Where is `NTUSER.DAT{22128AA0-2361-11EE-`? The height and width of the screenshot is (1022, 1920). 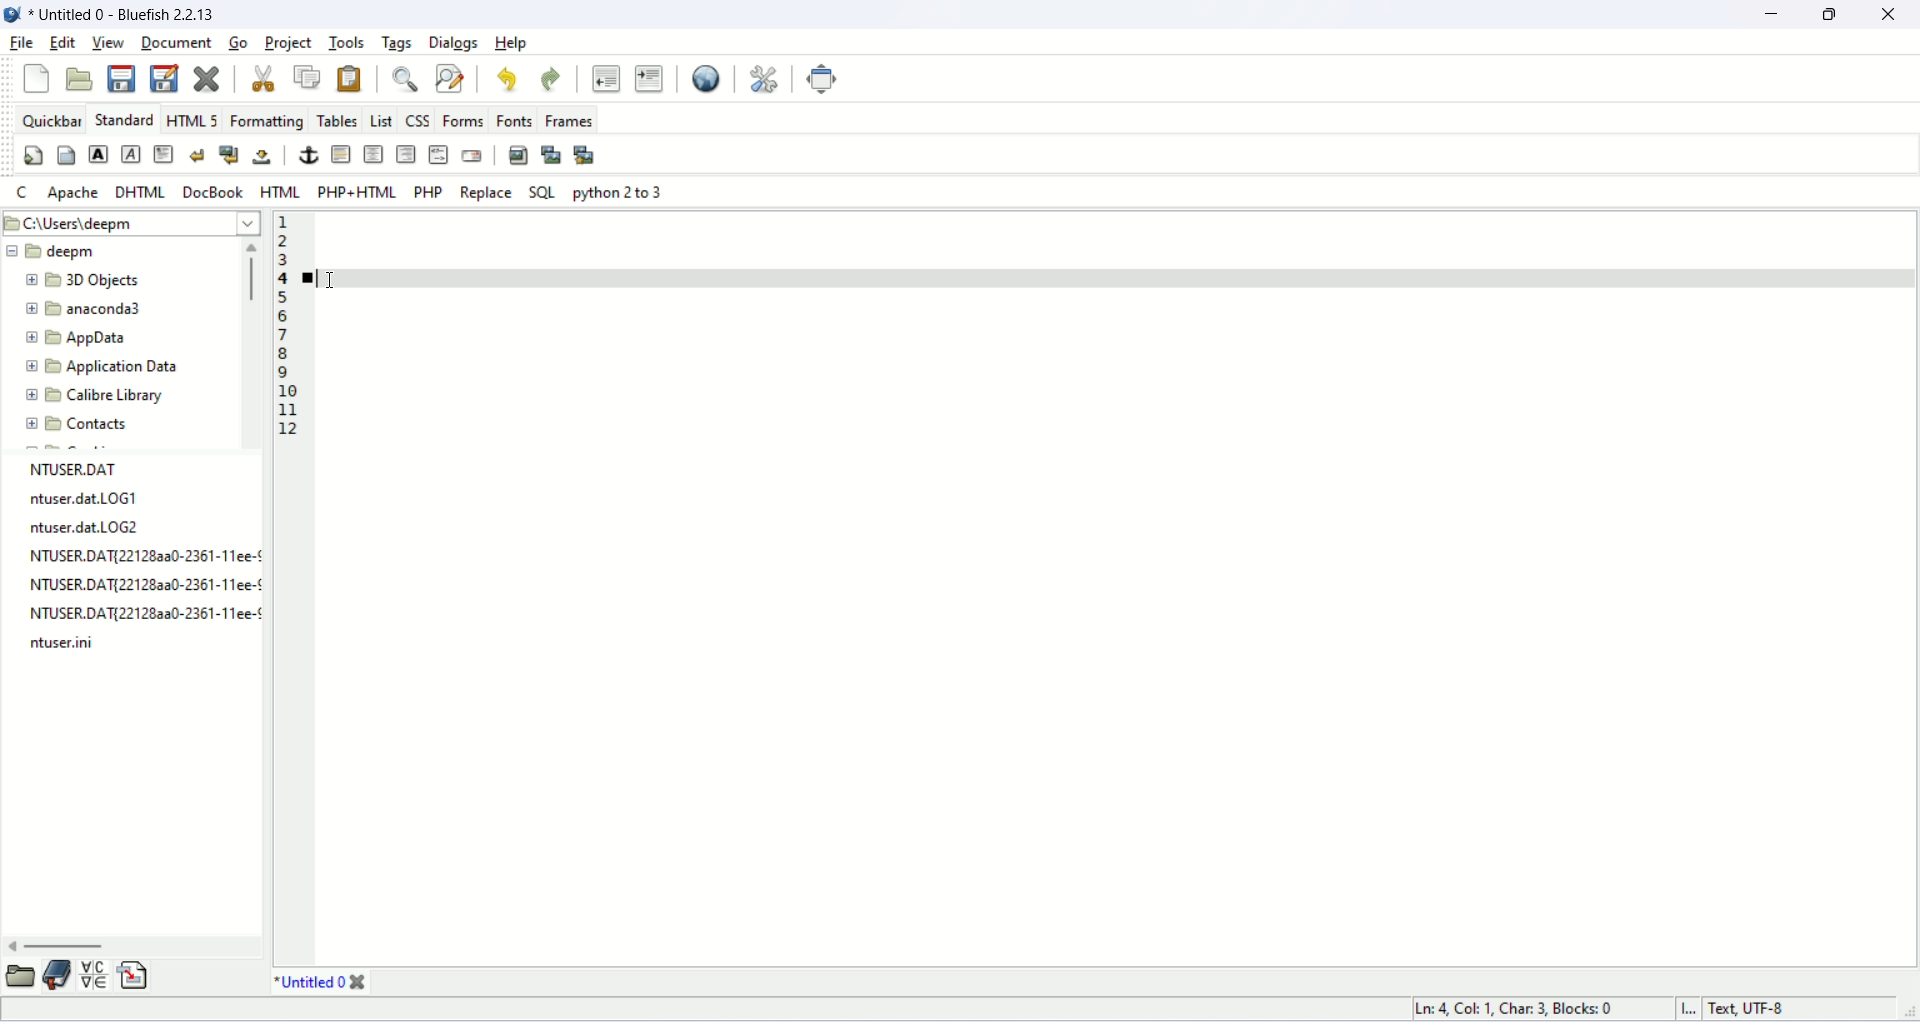
NTUSER.DAT{22128AA0-2361-11EE- is located at coordinates (147, 588).